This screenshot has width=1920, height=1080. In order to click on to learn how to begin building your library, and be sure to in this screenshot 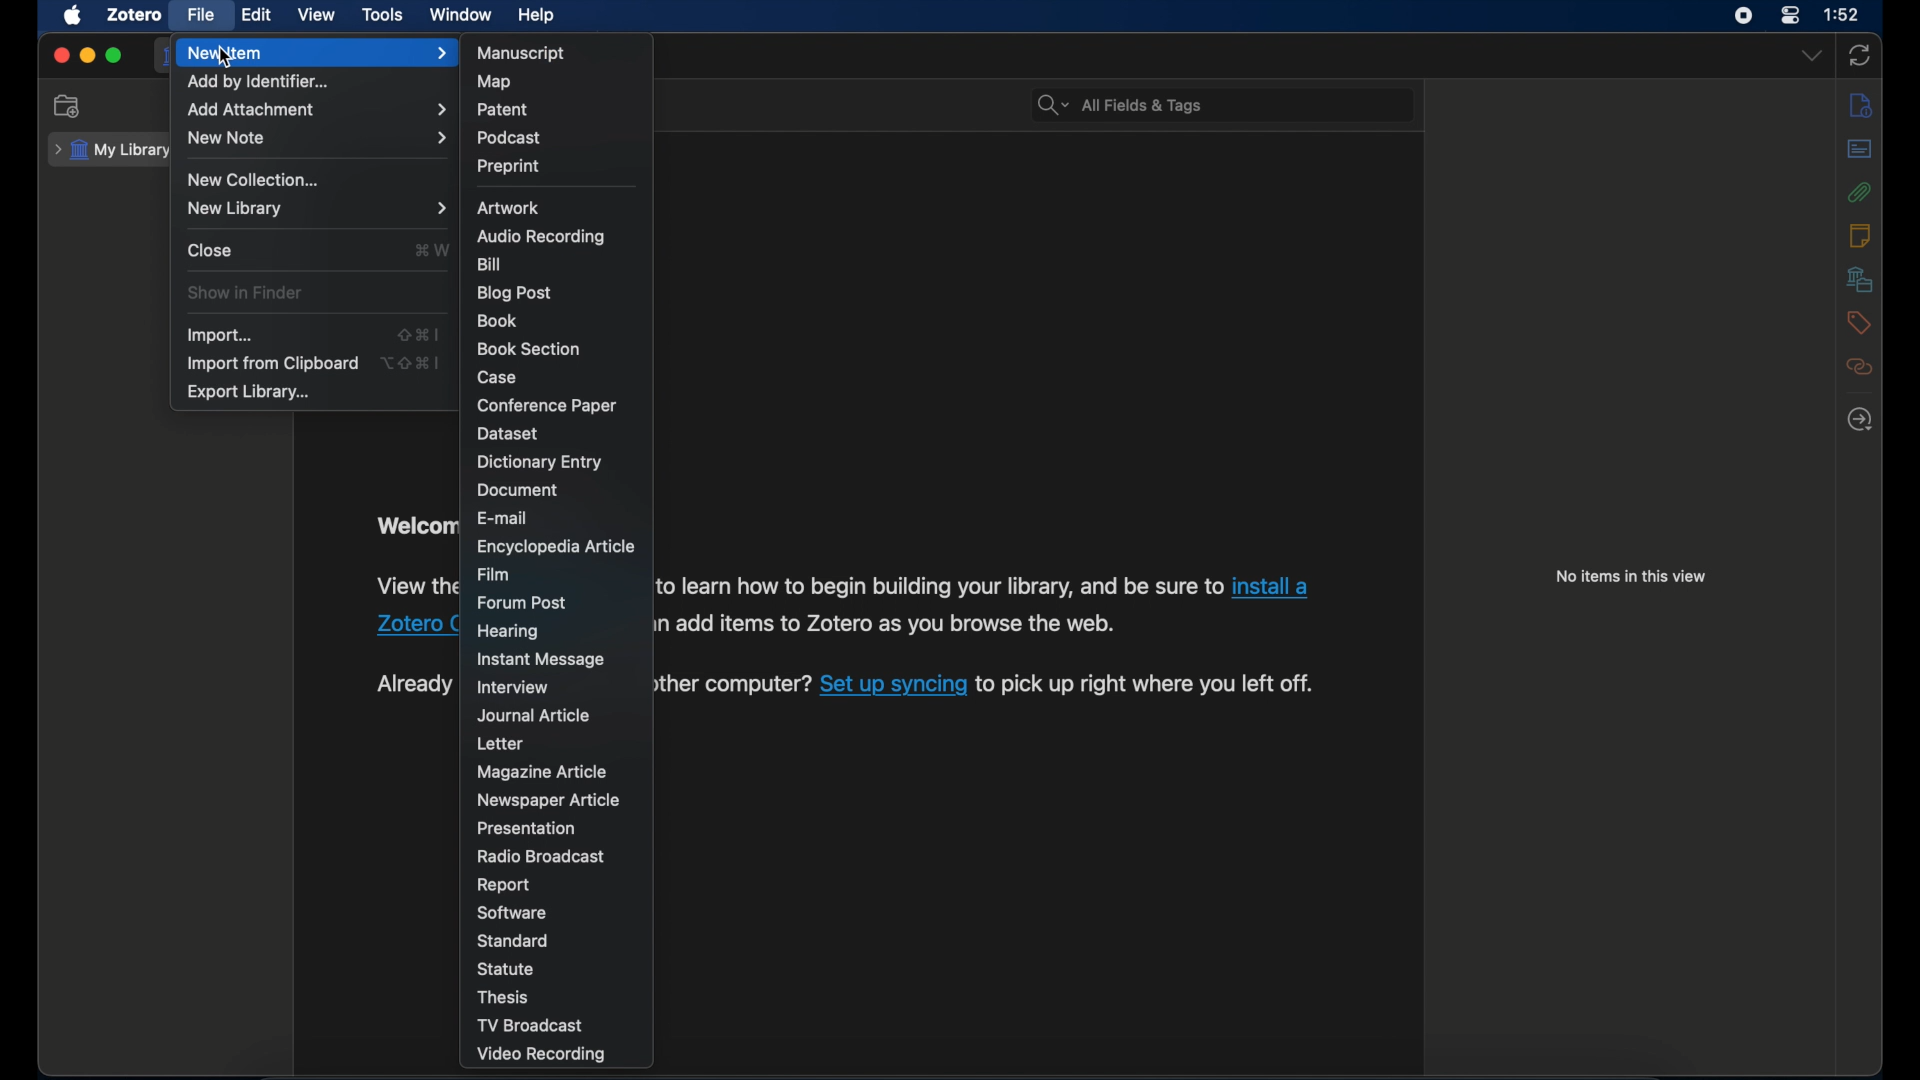, I will do `click(939, 583)`.